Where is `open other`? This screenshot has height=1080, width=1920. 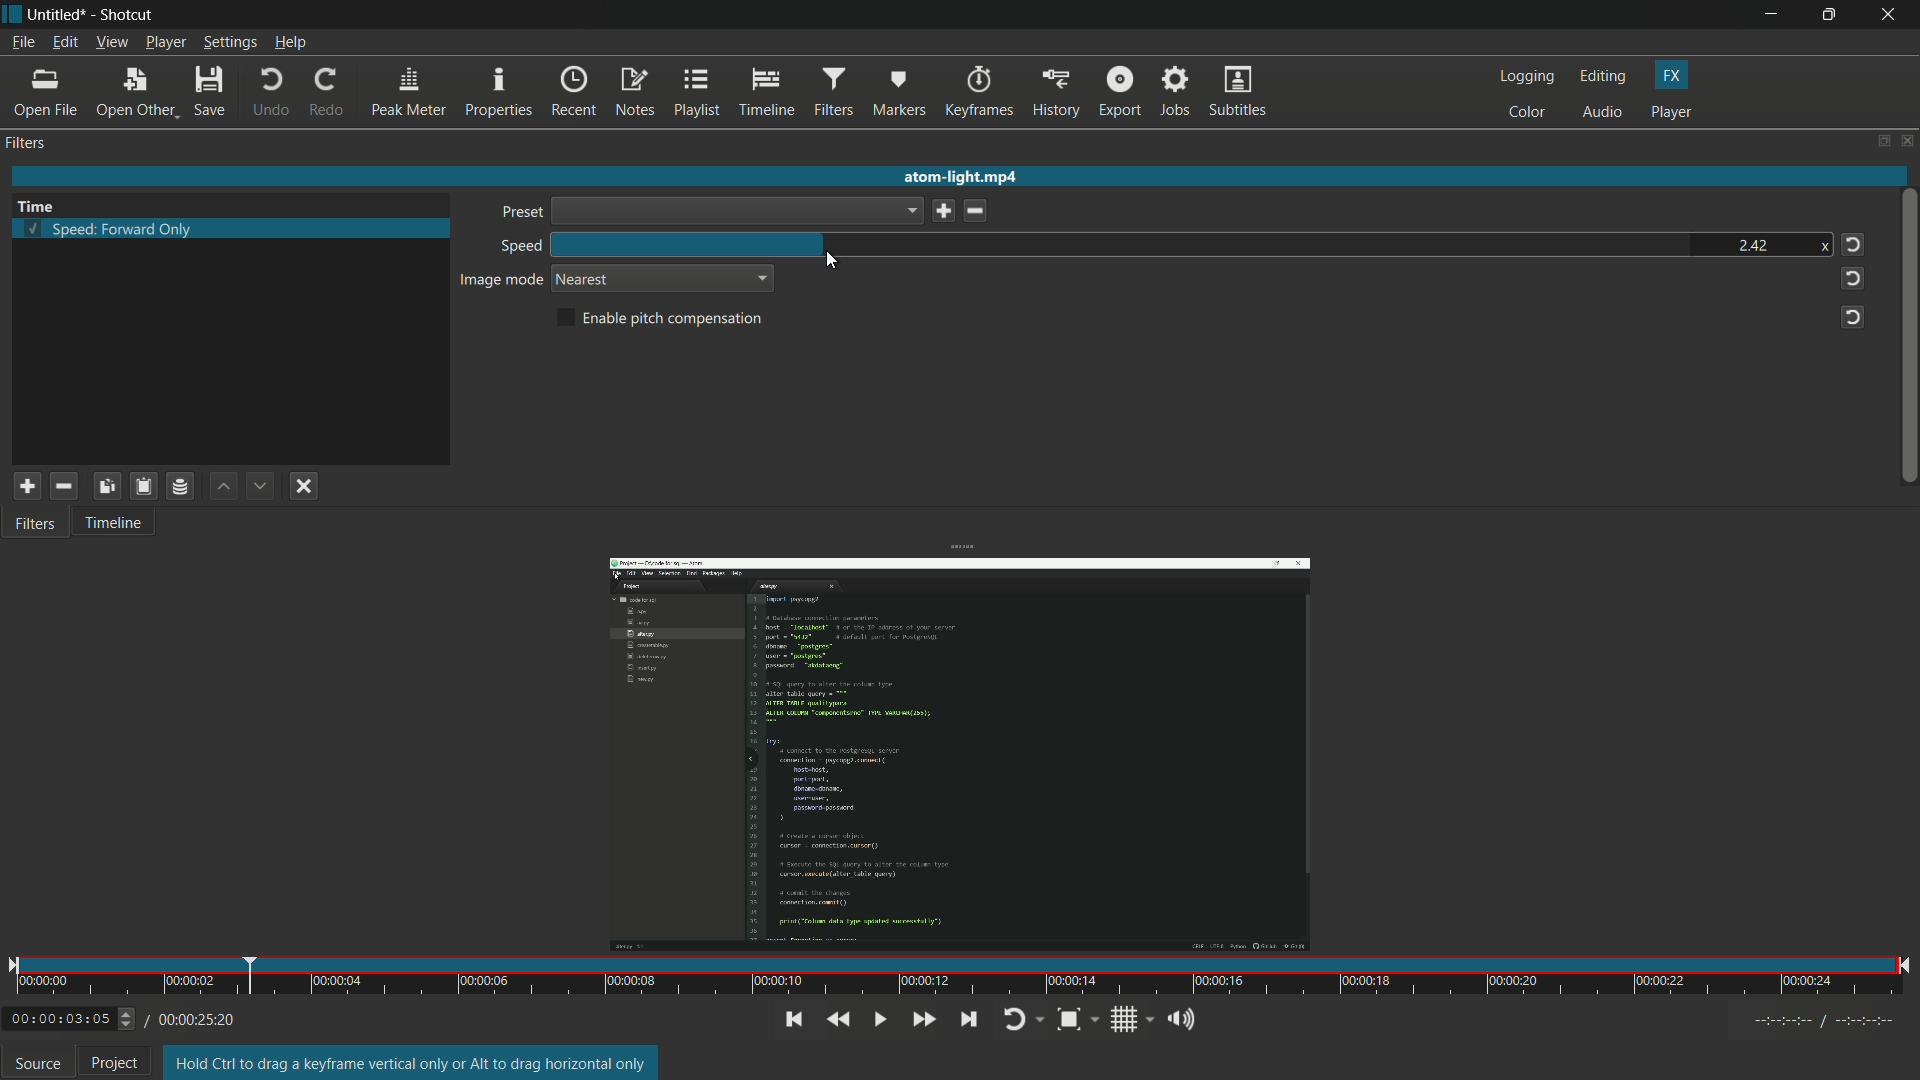 open other is located at coordinates (134, 93).